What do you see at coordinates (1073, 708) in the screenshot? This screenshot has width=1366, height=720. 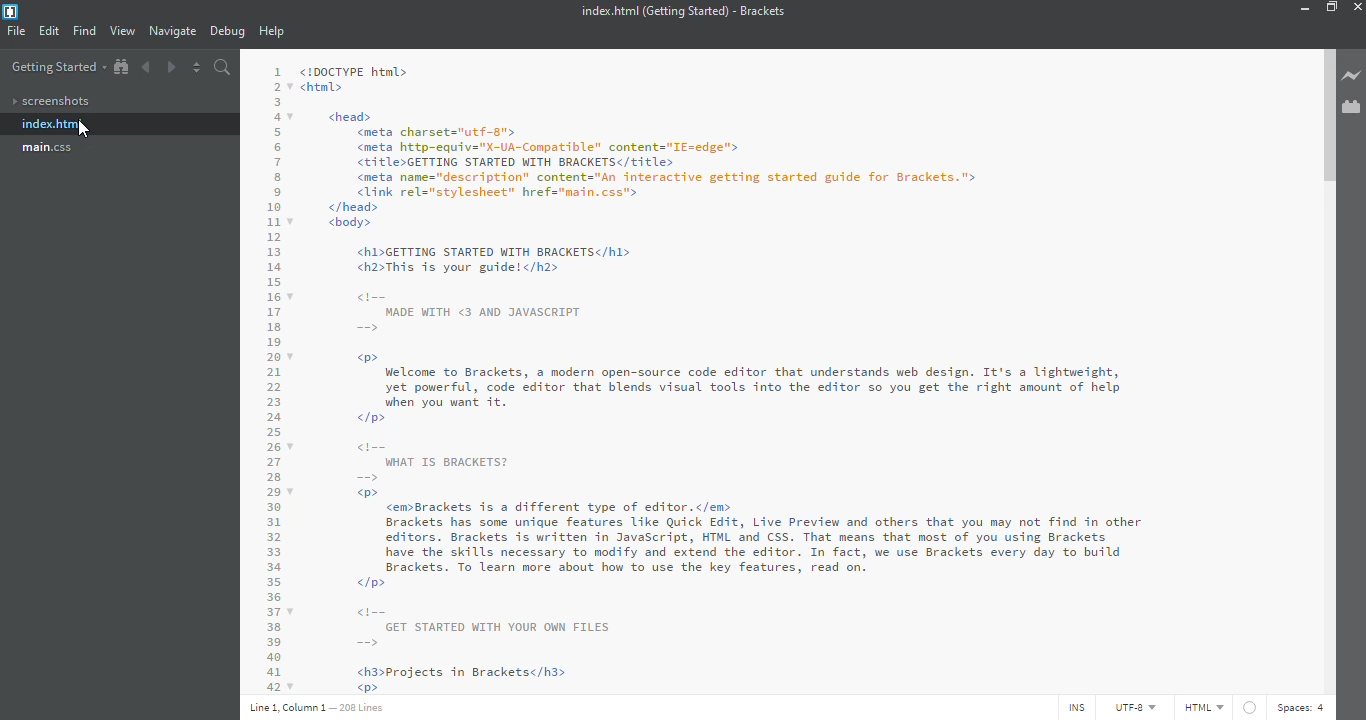 I see `ins` at bounding box center [1073, 708].